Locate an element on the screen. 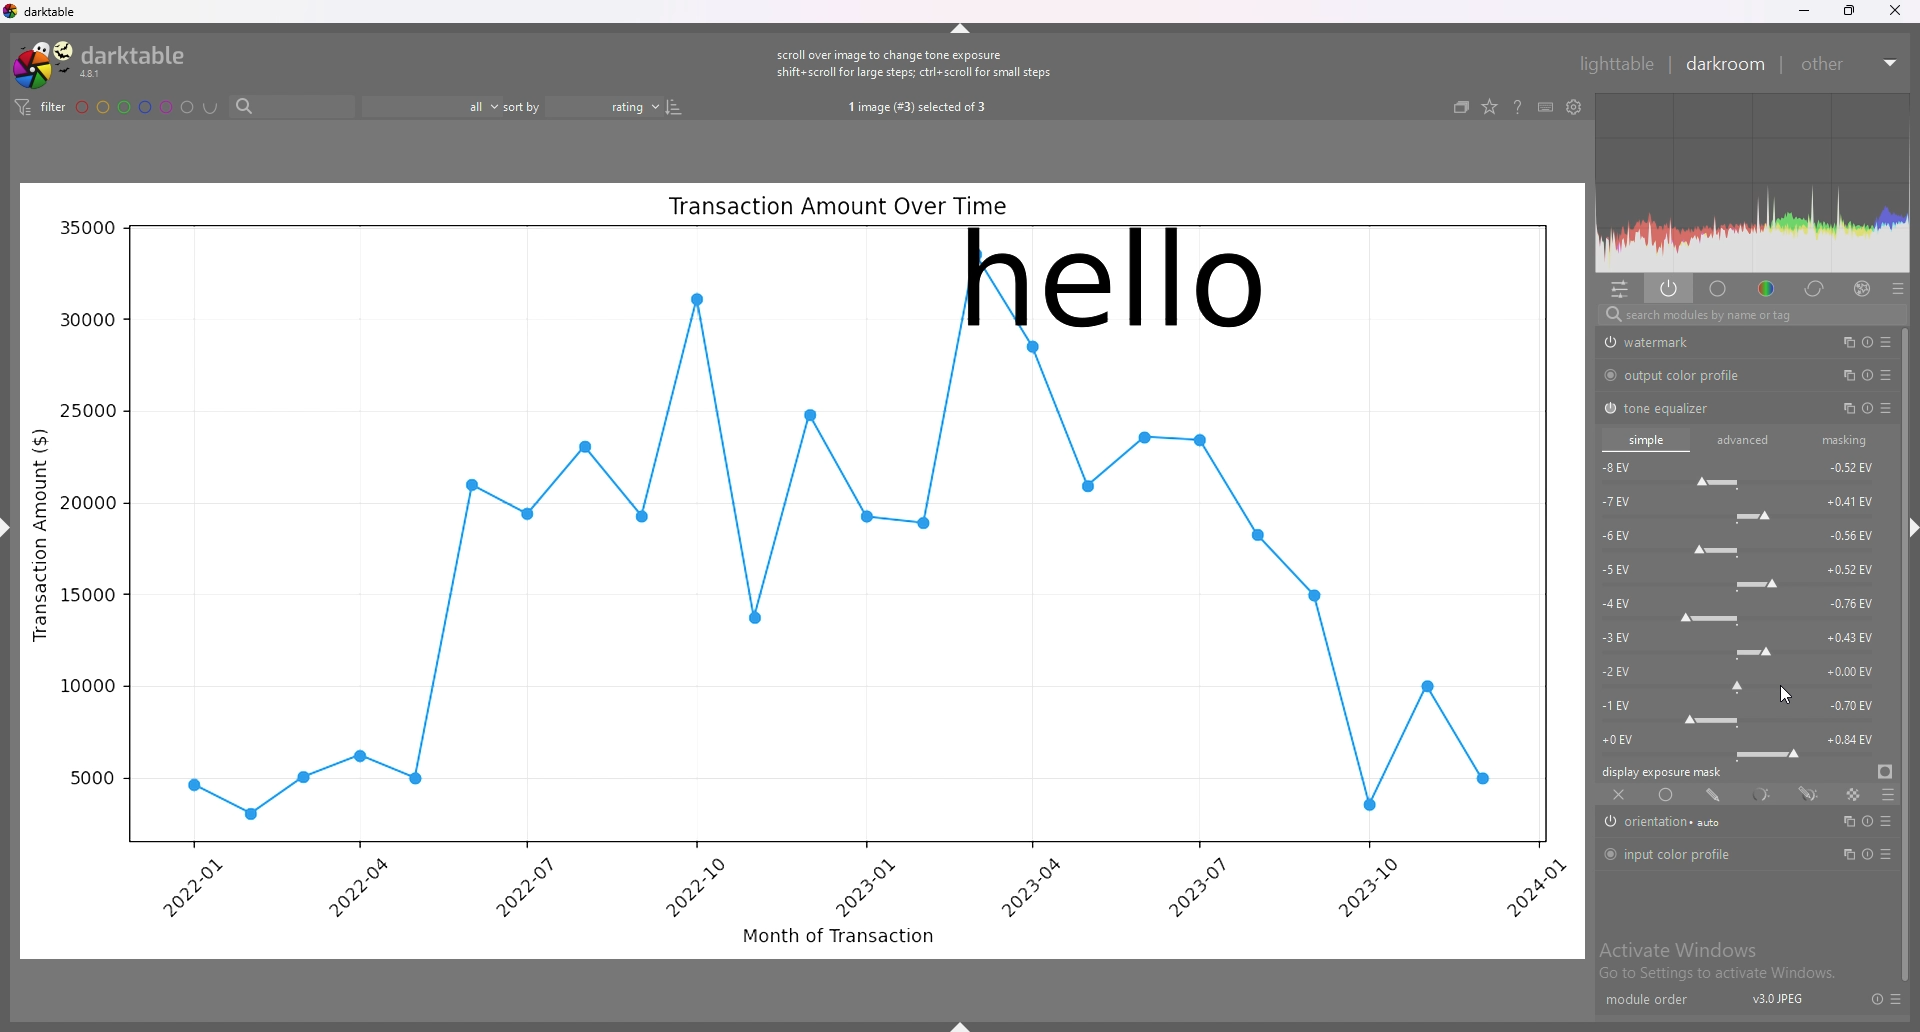 The image size is (1920, 1032). uniformly is located at coordinates (1669, 794).